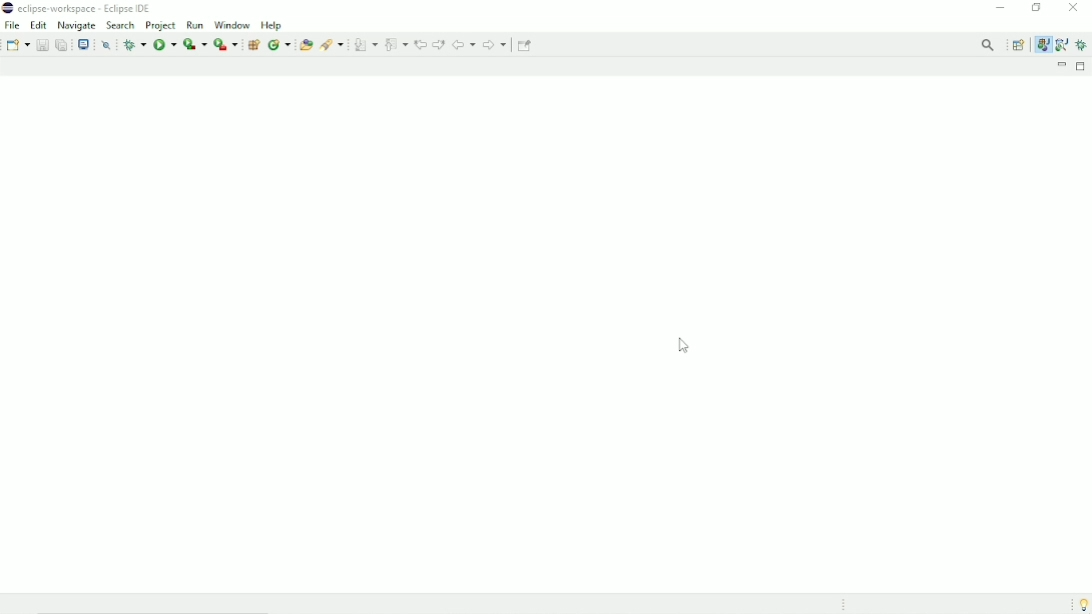  What do you see at coordinates (1020, 44) in the screenshot?
I see `Open perspective` at bounding box center [1020, 44].